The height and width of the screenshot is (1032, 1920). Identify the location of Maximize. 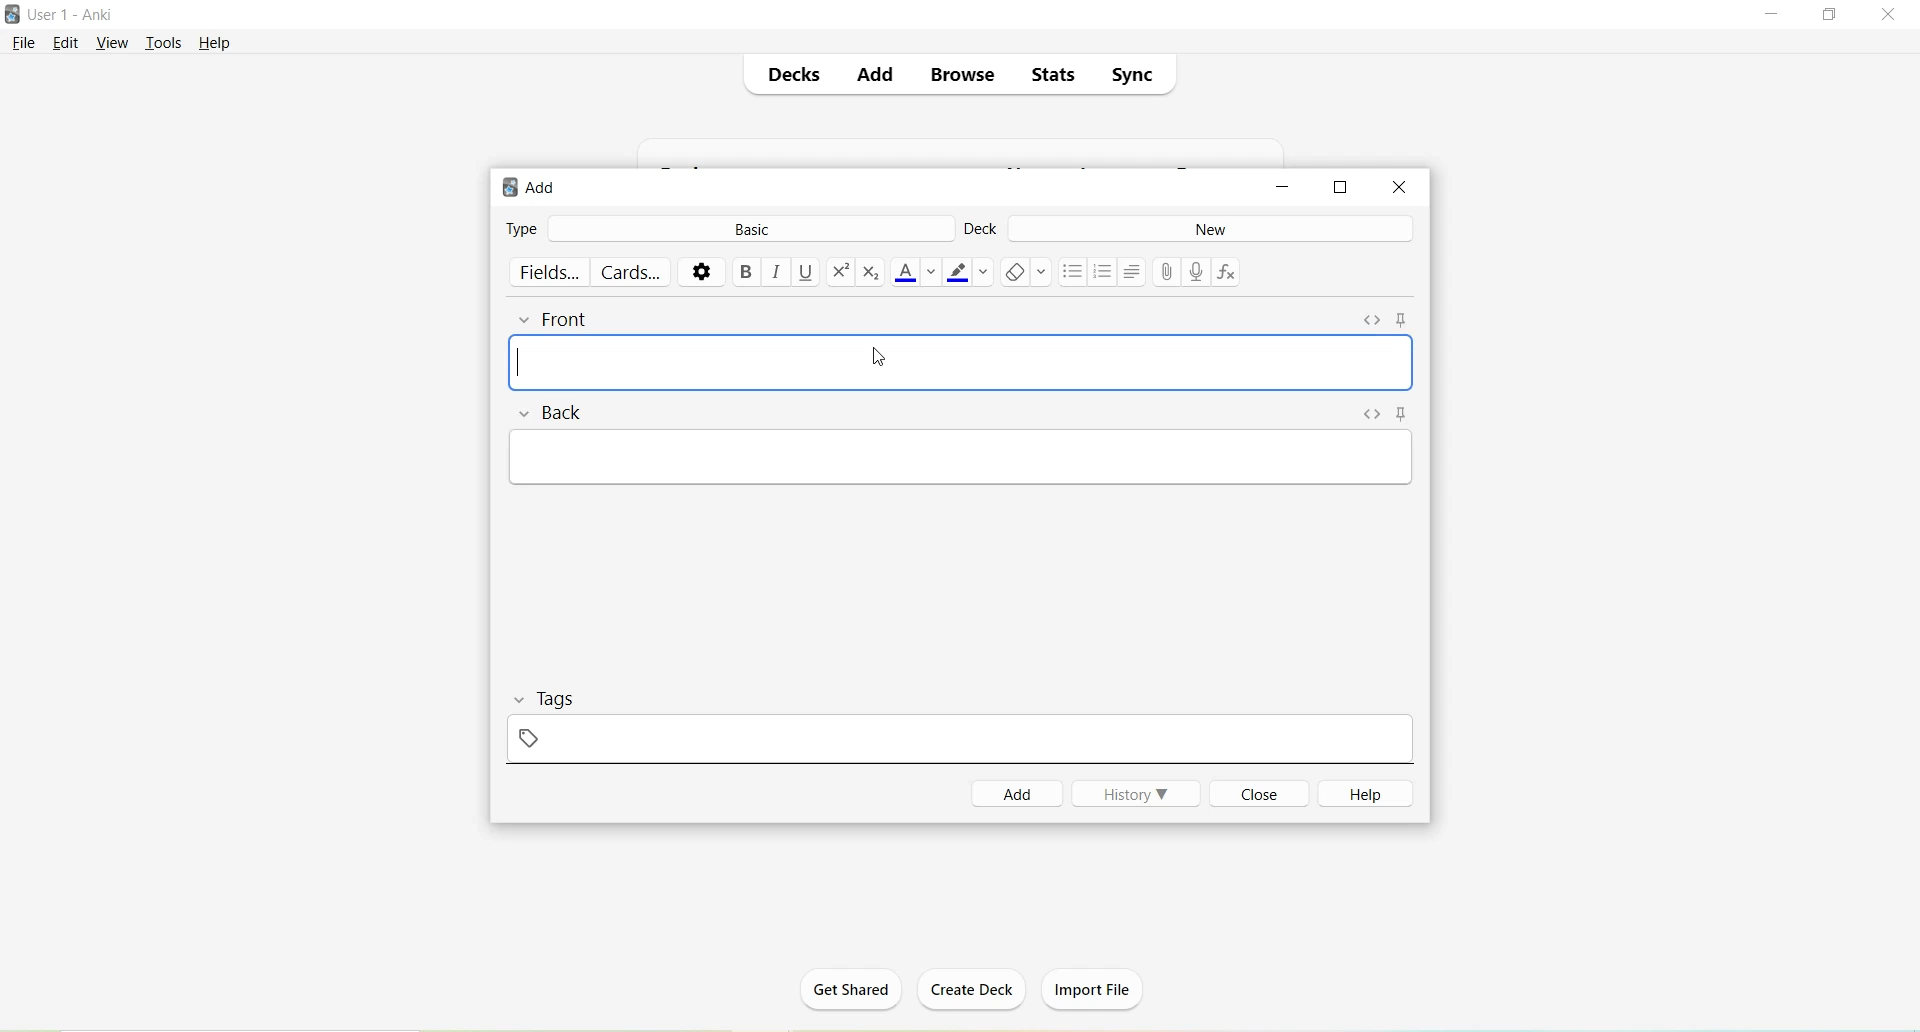
(1830, 15).